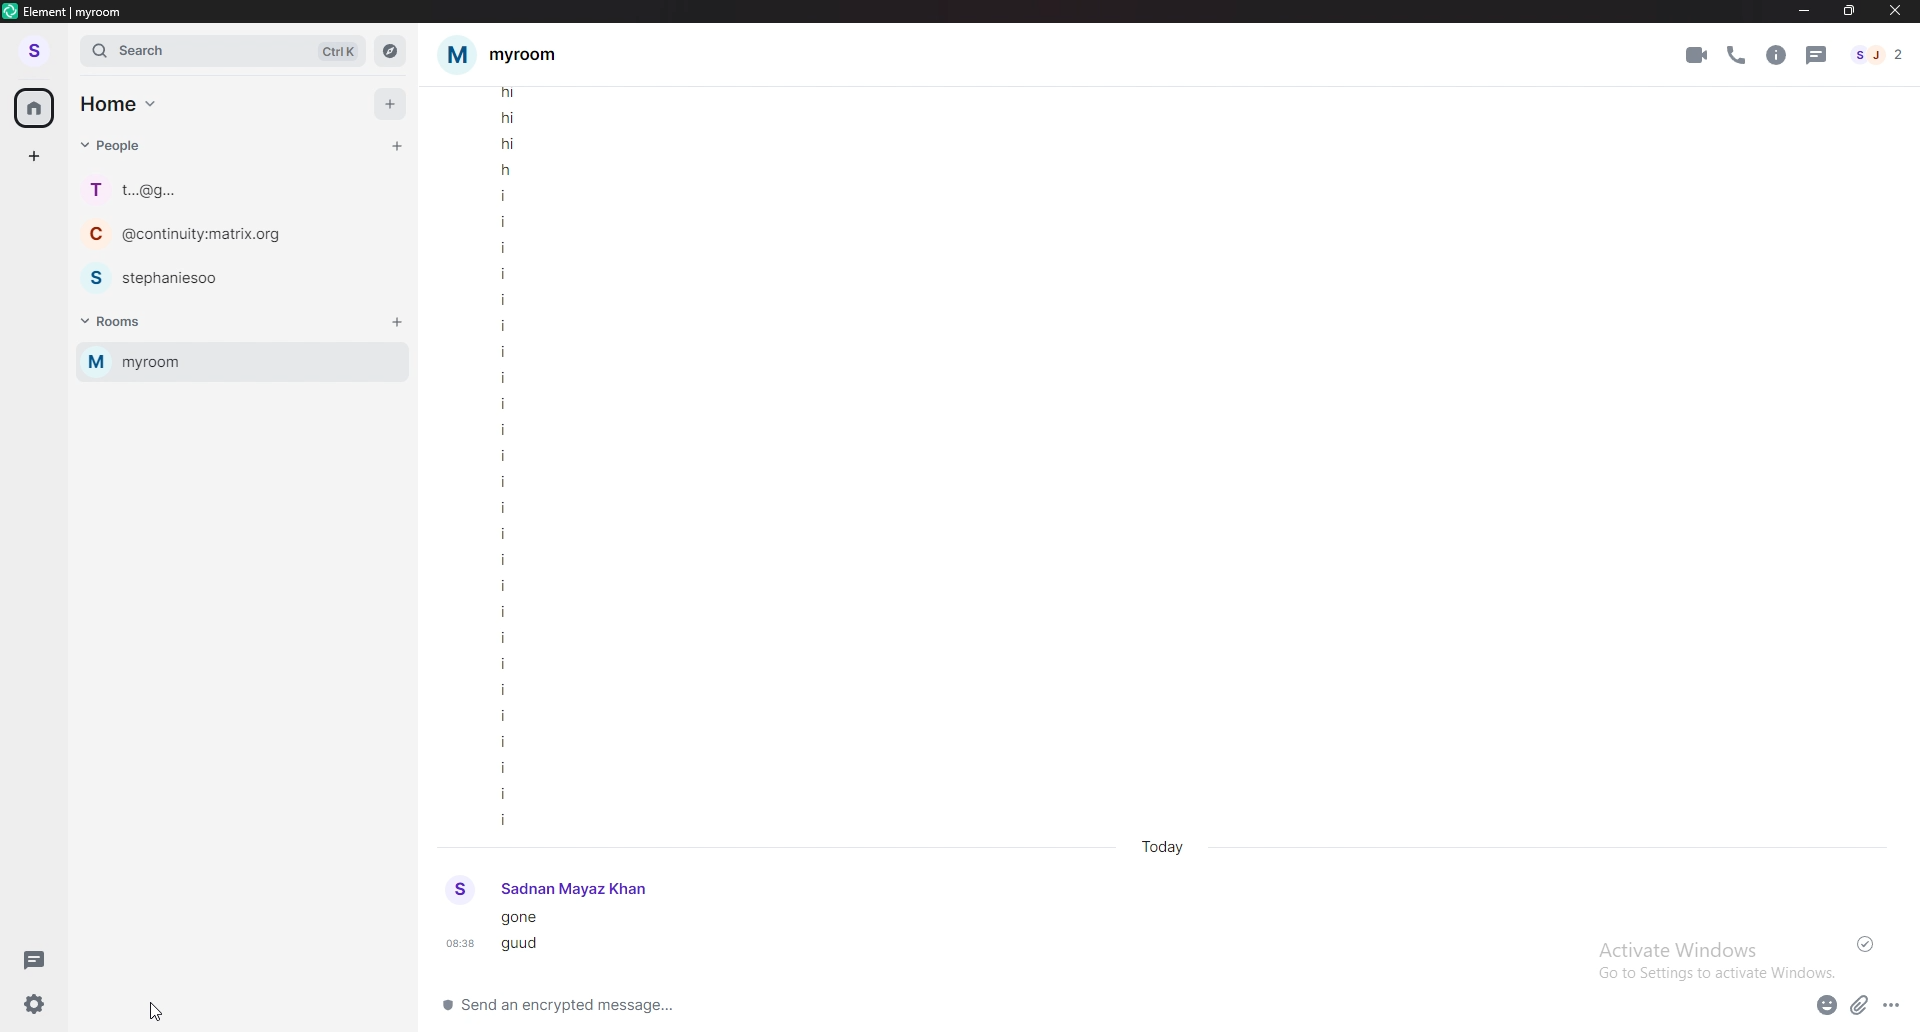 This screenshot has height=1032, width=1920. What do you see at coordinates (1803, 11) in the screenshot?
I see `minimize` at bounding box center [1803, 11].